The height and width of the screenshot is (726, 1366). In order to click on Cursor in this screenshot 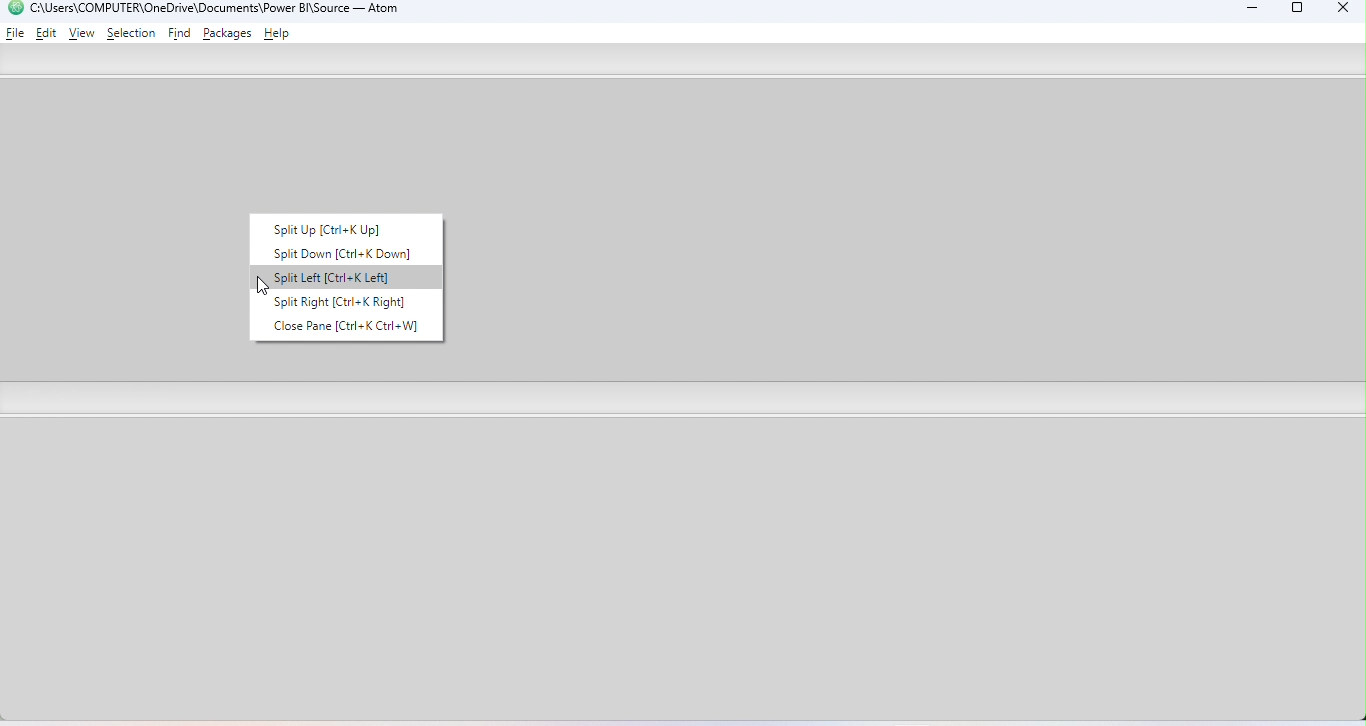, I will do `click(262, 287)`.